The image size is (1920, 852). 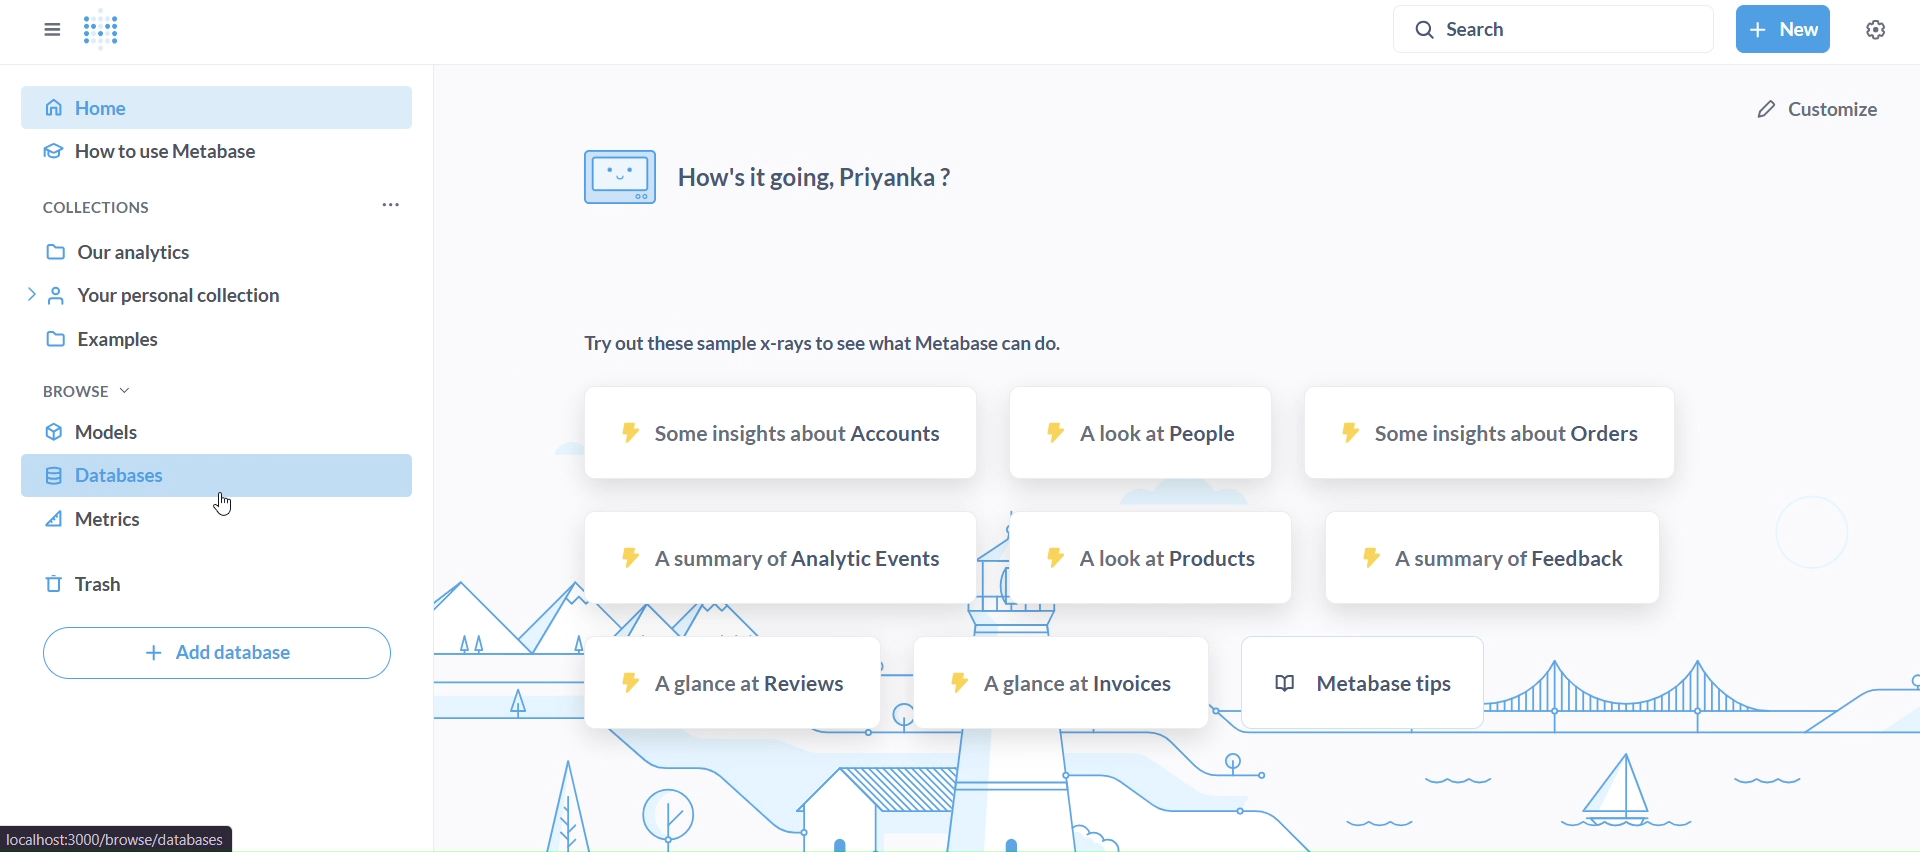 I want to click on more, so click(x=391, y=205).